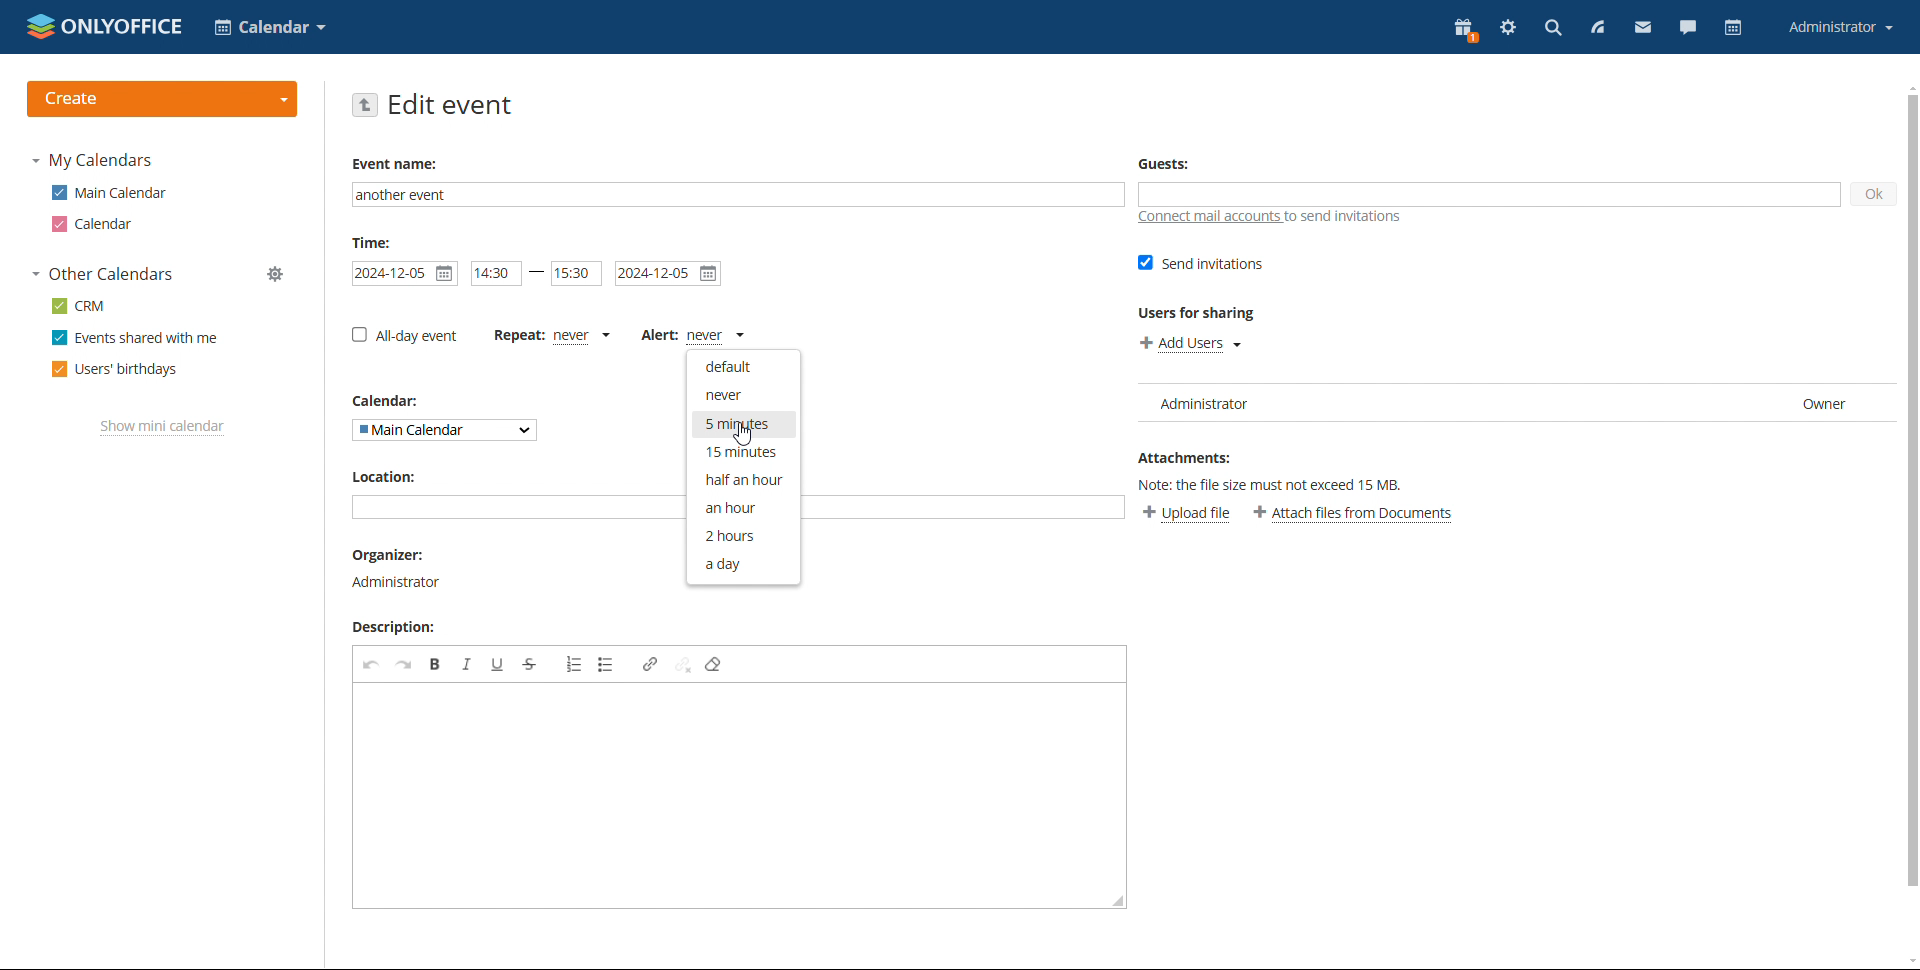 The height and width of the screenshot is (970, 1920). Describe the element at coordinates (92, 161) in the screenshot. I see `my calendars` at that location.